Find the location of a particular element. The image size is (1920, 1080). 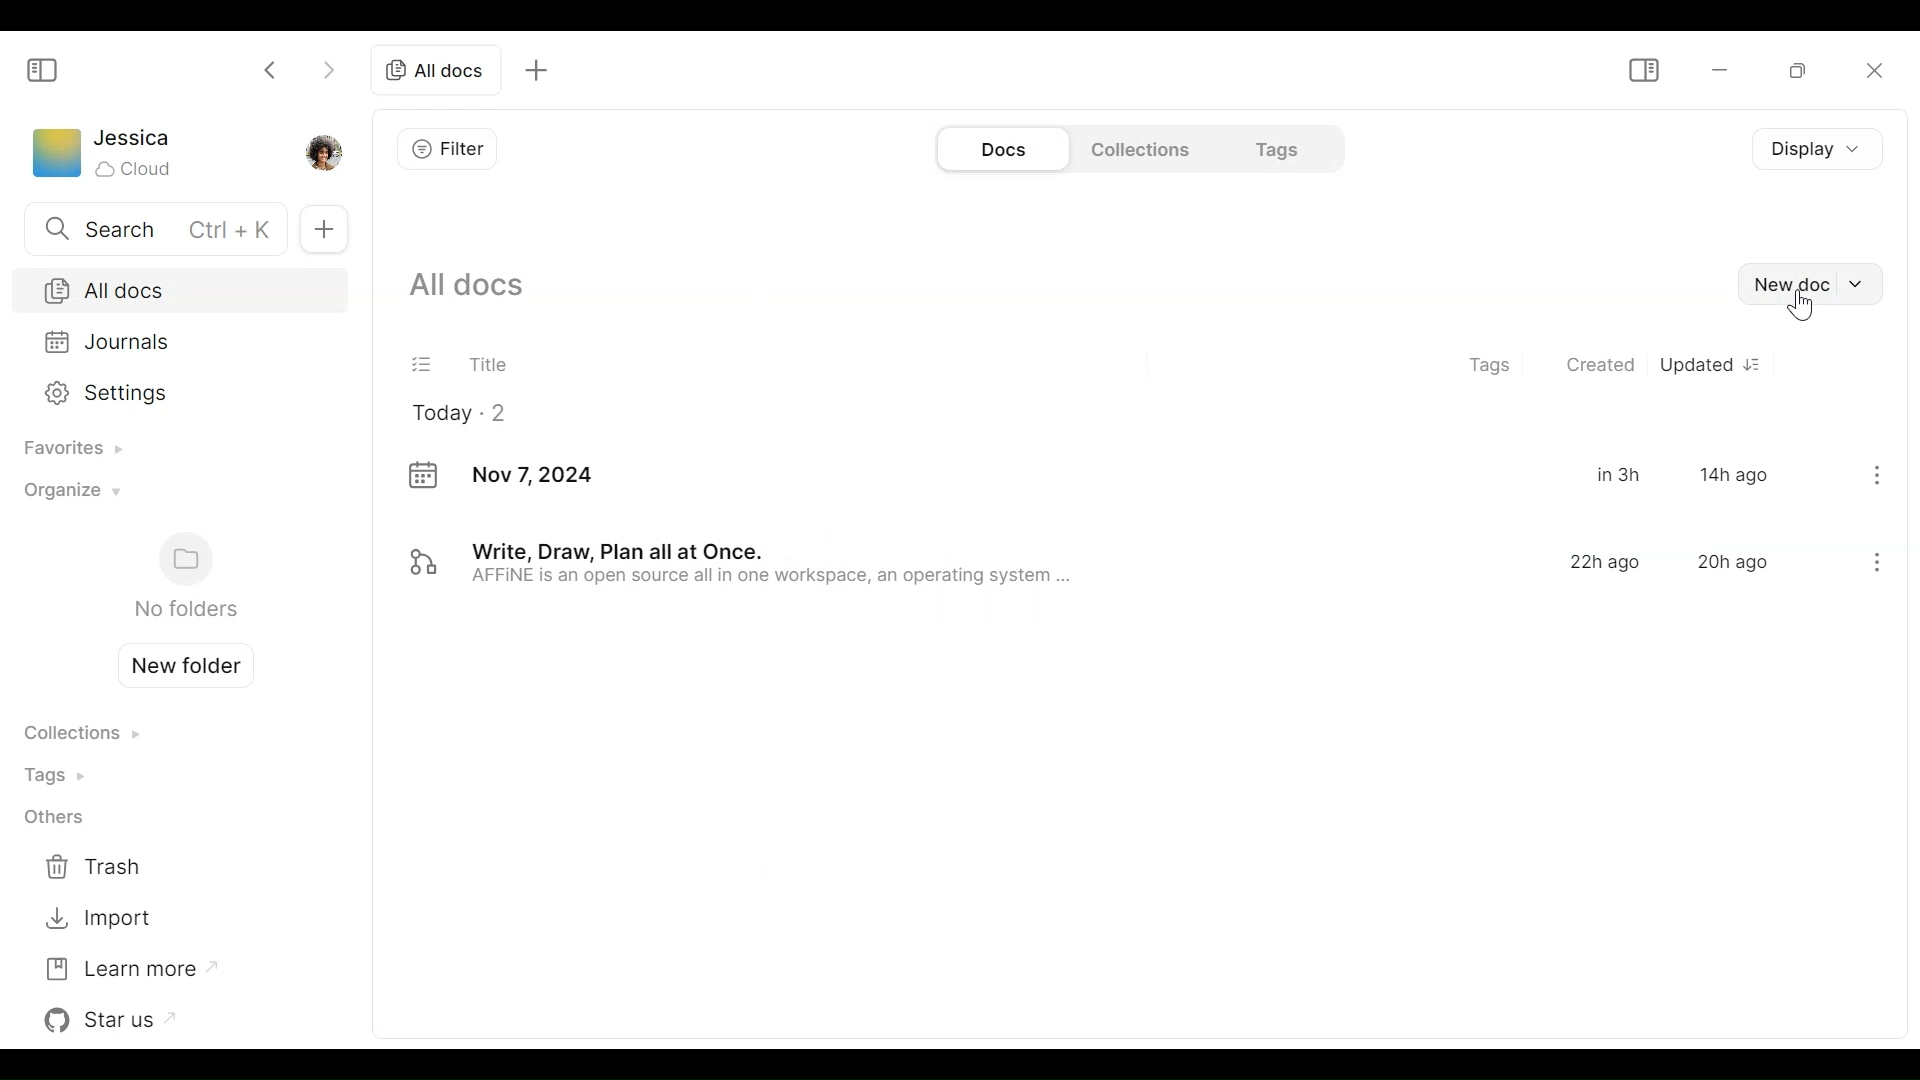

Close is located at coordinates (1871, 70).